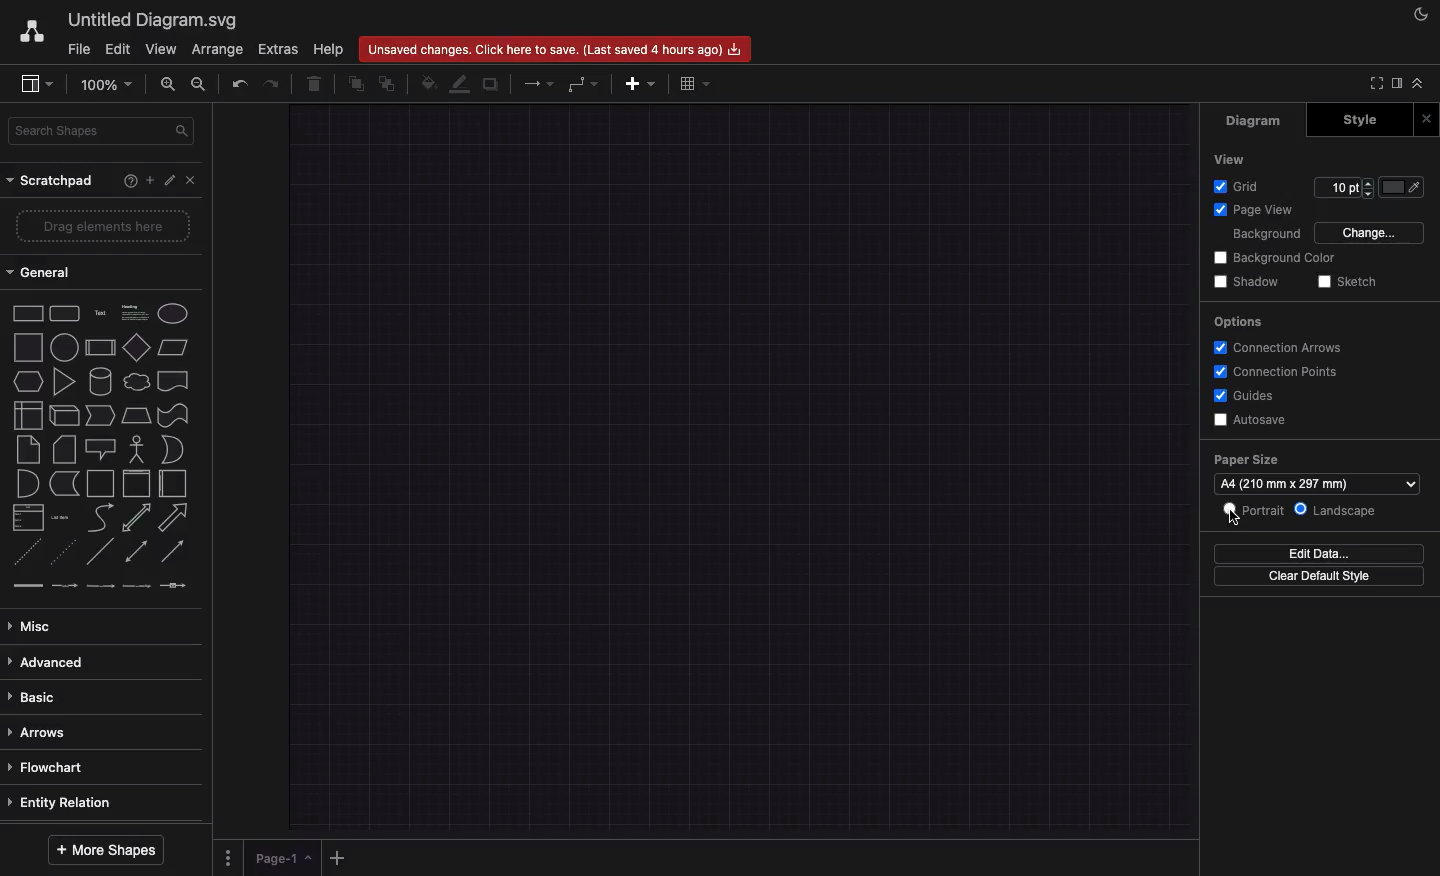 The image size is (1440, 876). What do you see at coordinates (40, 733) in the screenshot?
I see `Arrows` at bounding box center [40, 733].